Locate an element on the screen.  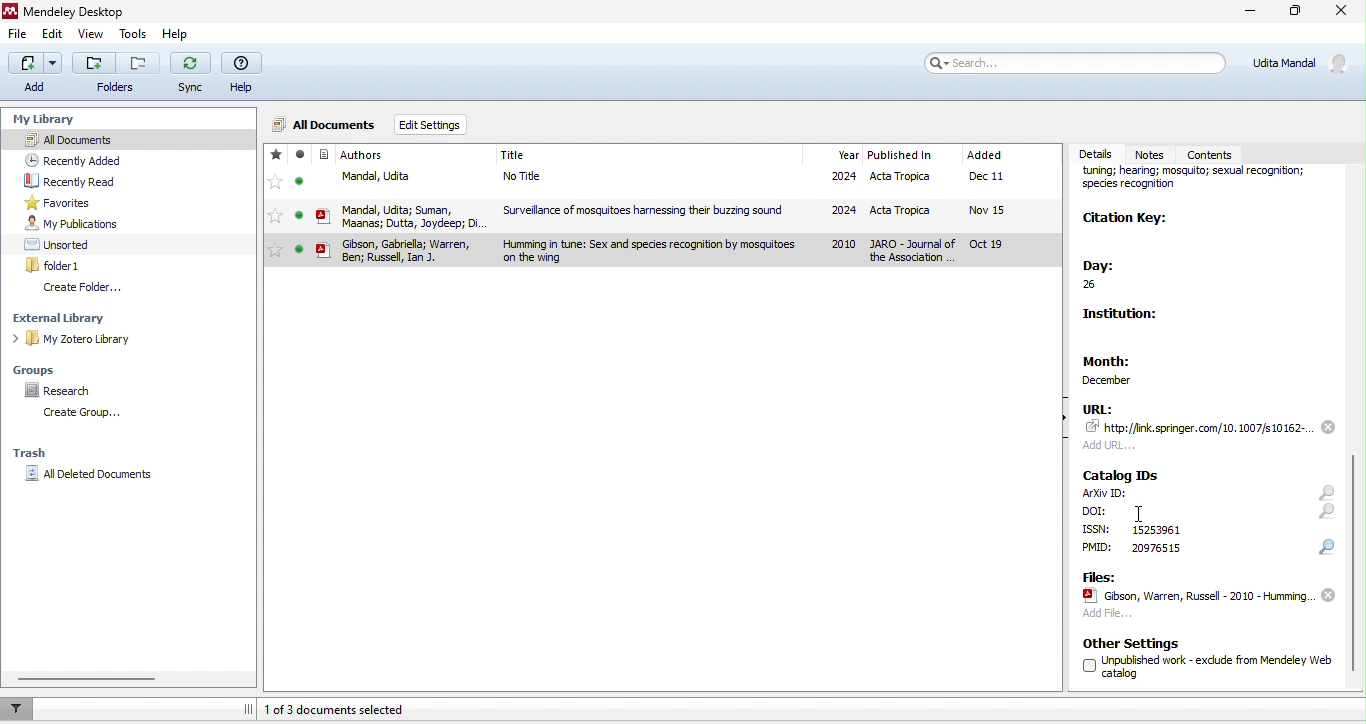
edit is located at coordinates (53, 37).